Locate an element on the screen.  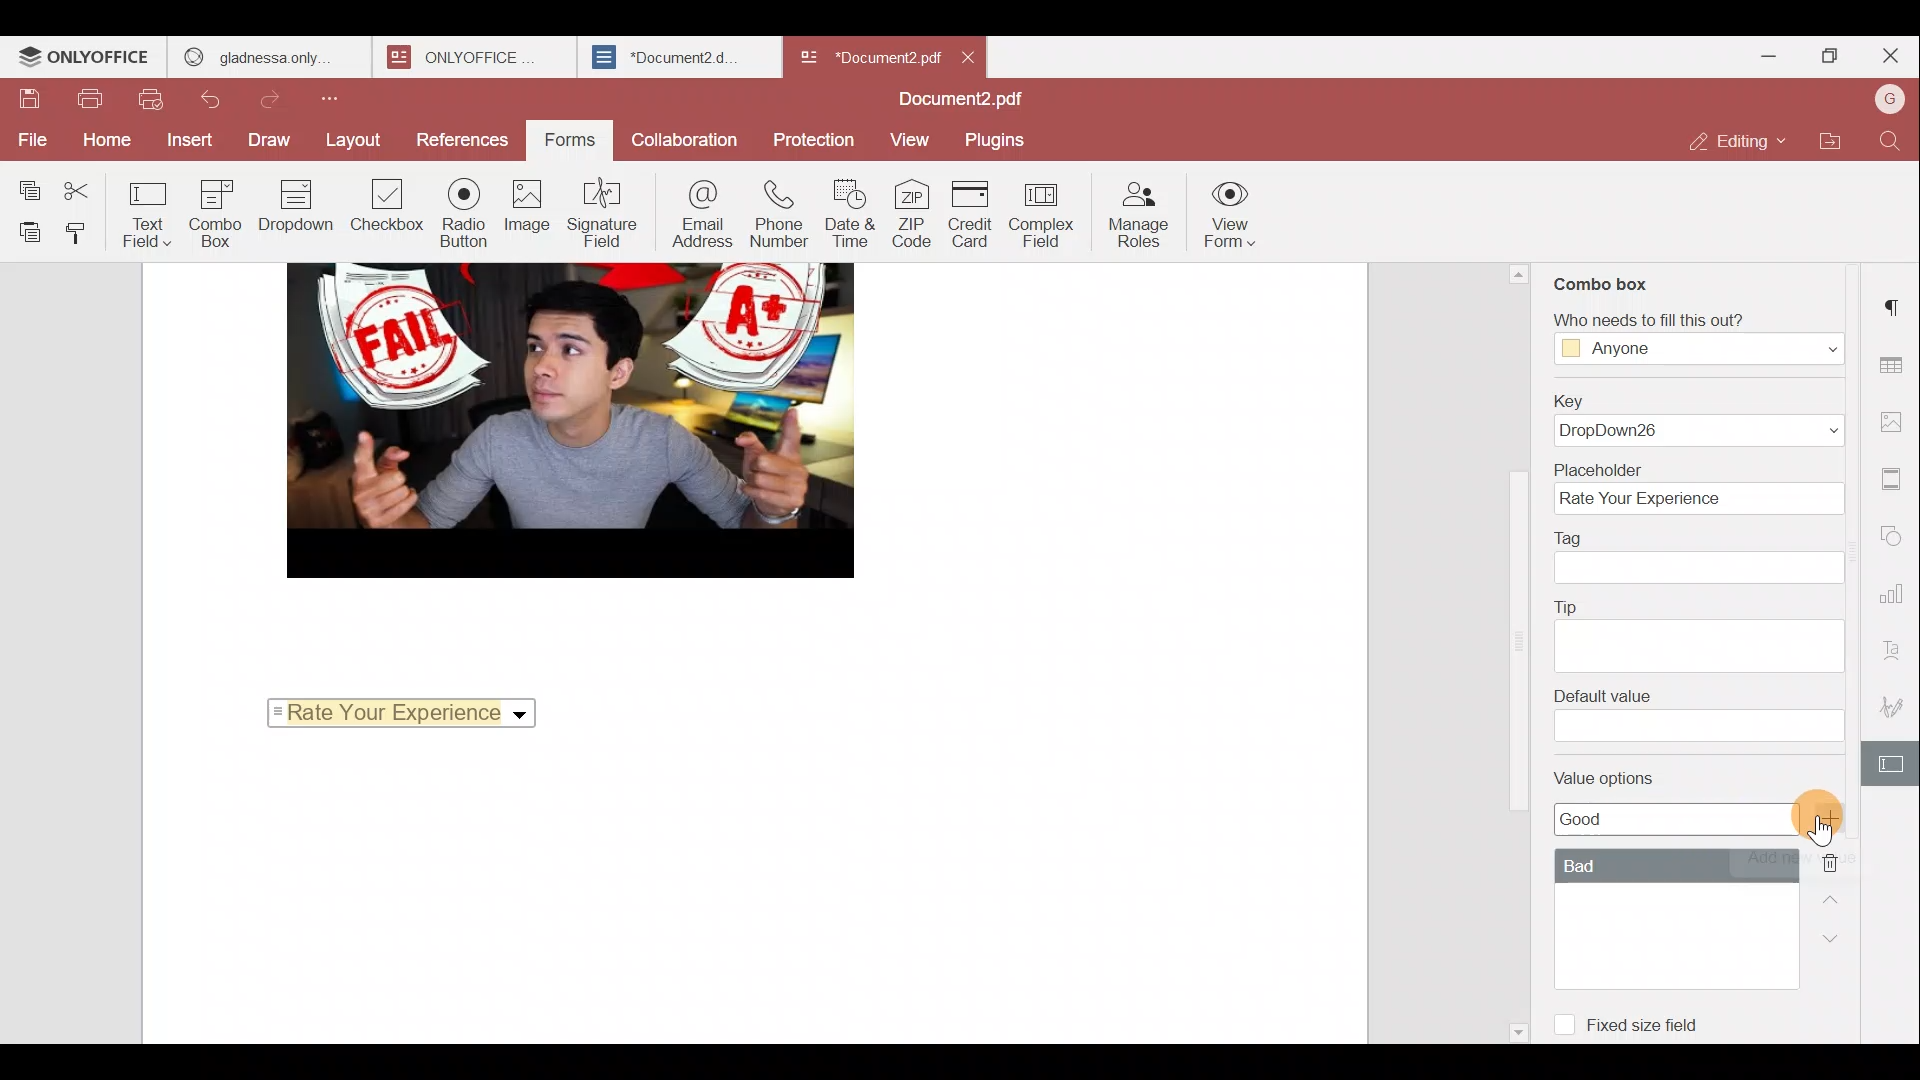
Fixed size field is located at coordinates (1630, 1019).